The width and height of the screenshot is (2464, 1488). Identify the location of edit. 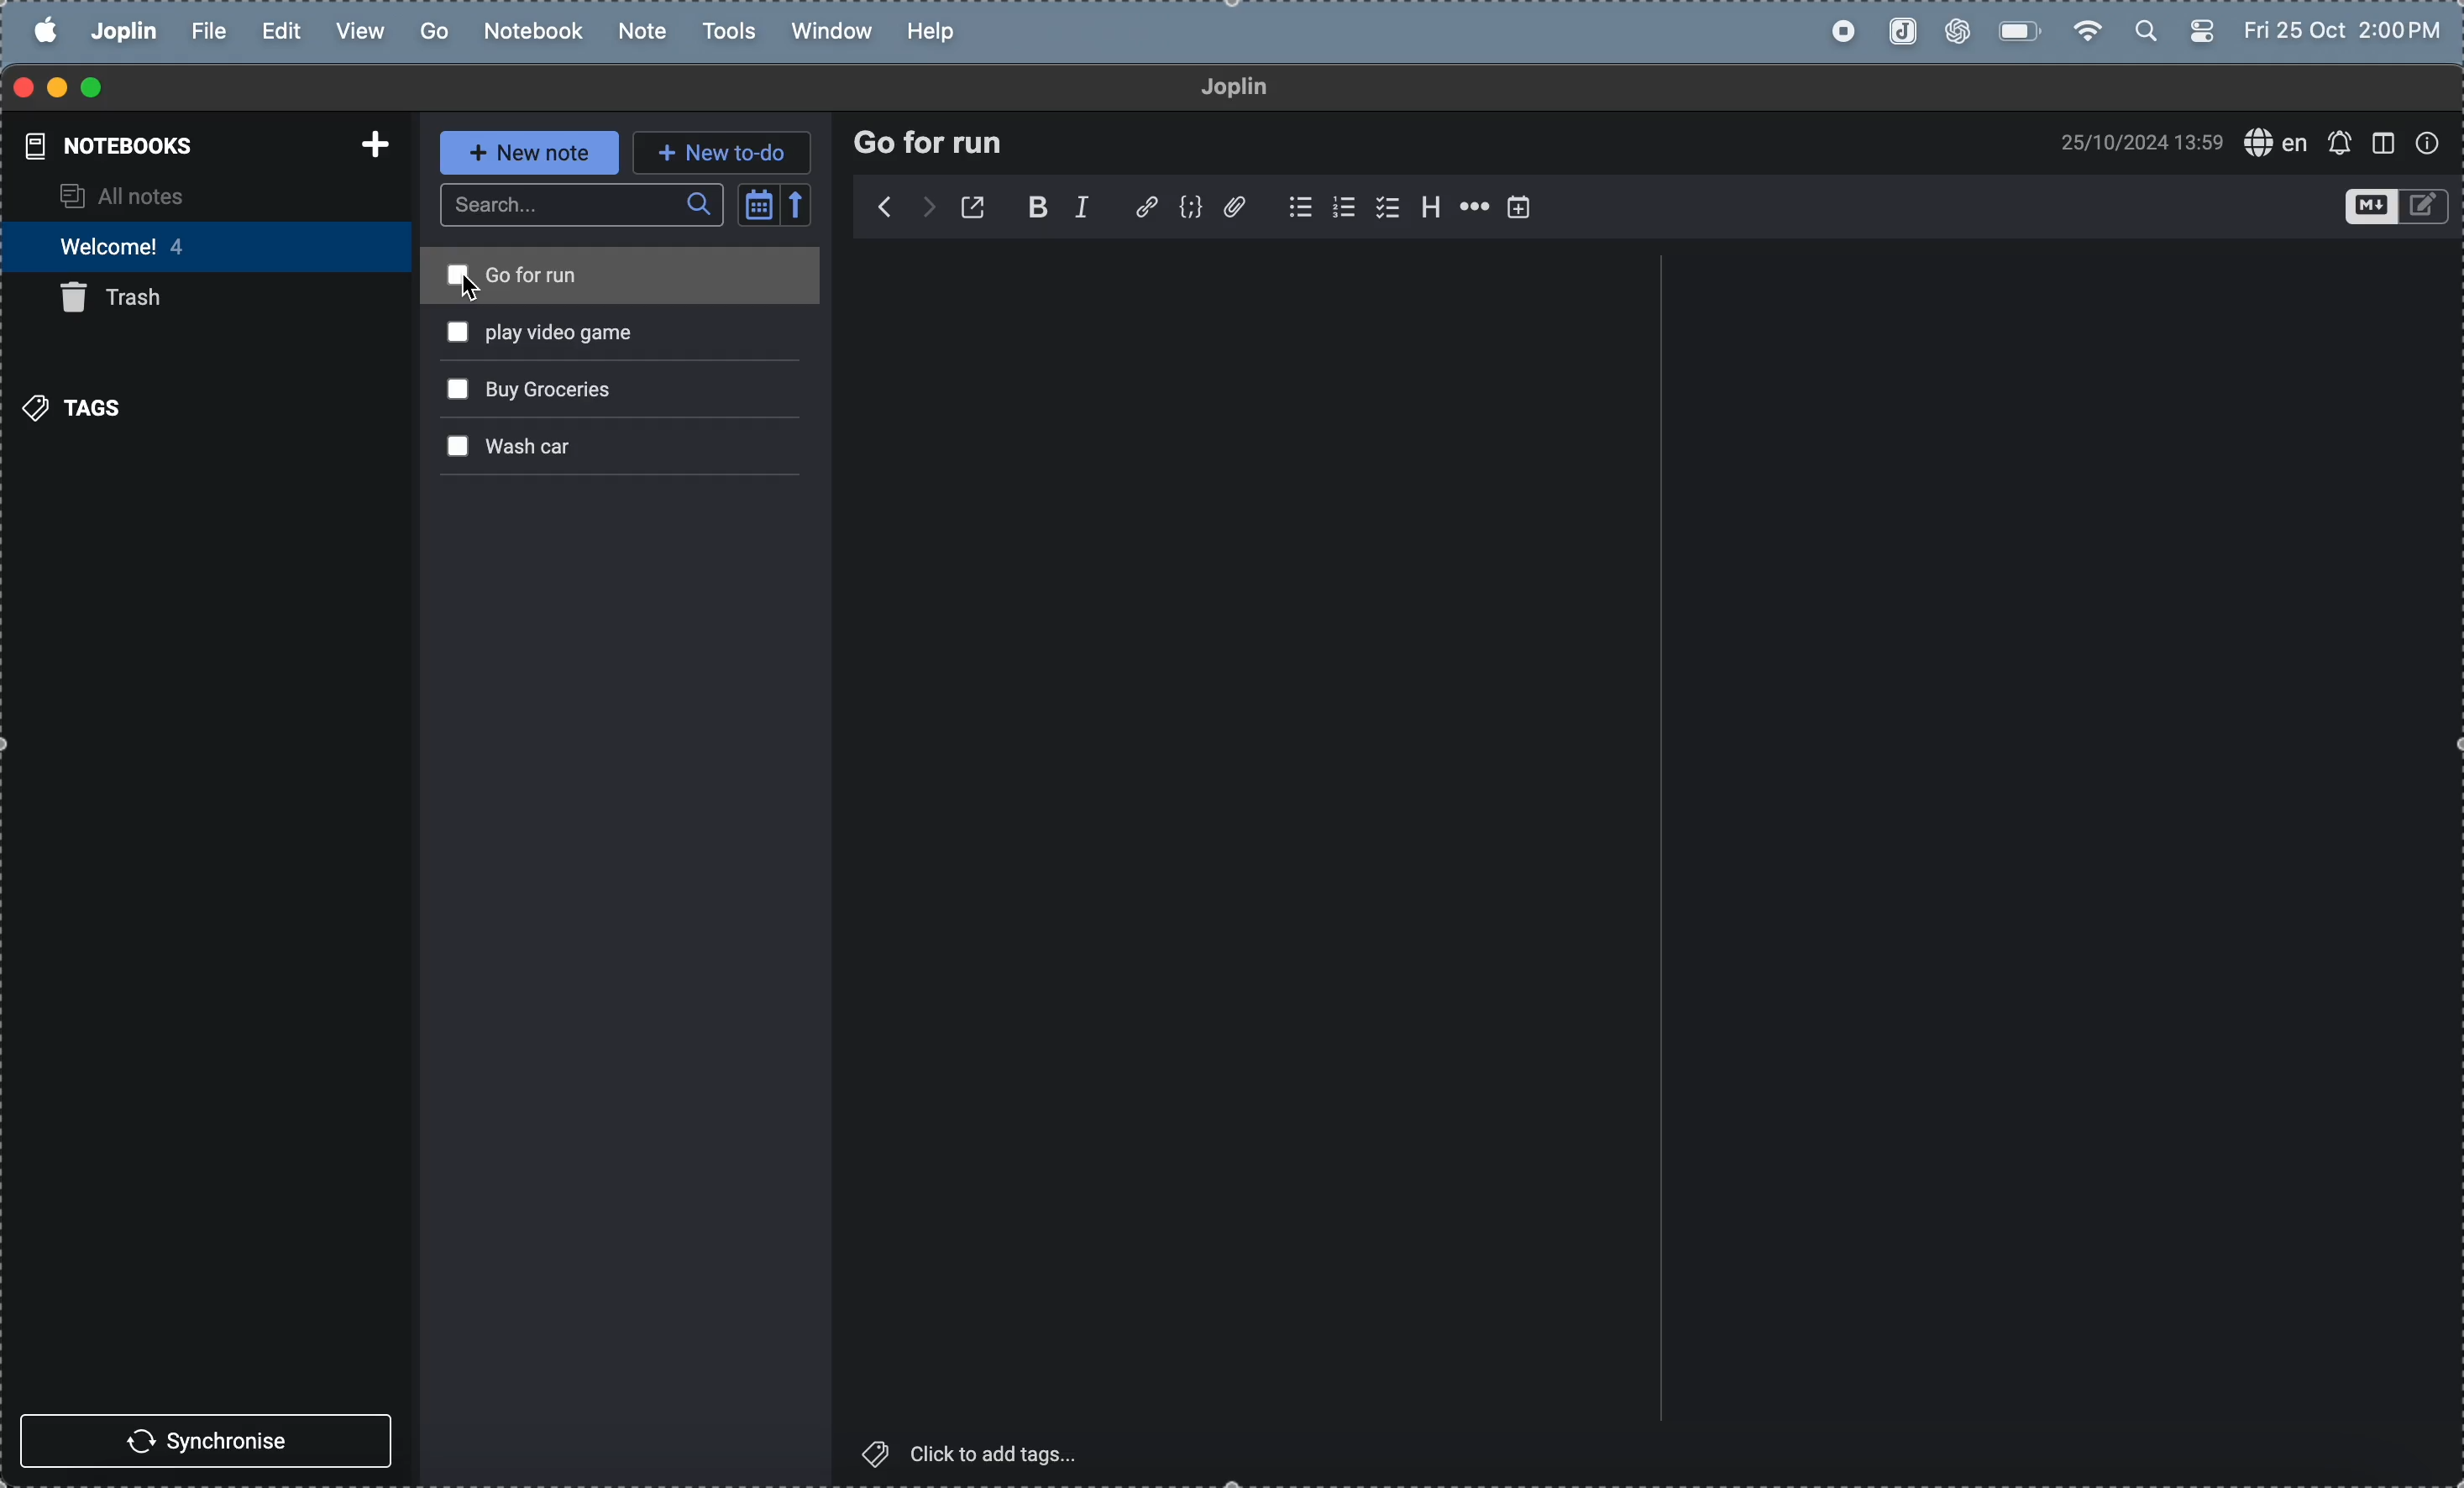
(273, 31).